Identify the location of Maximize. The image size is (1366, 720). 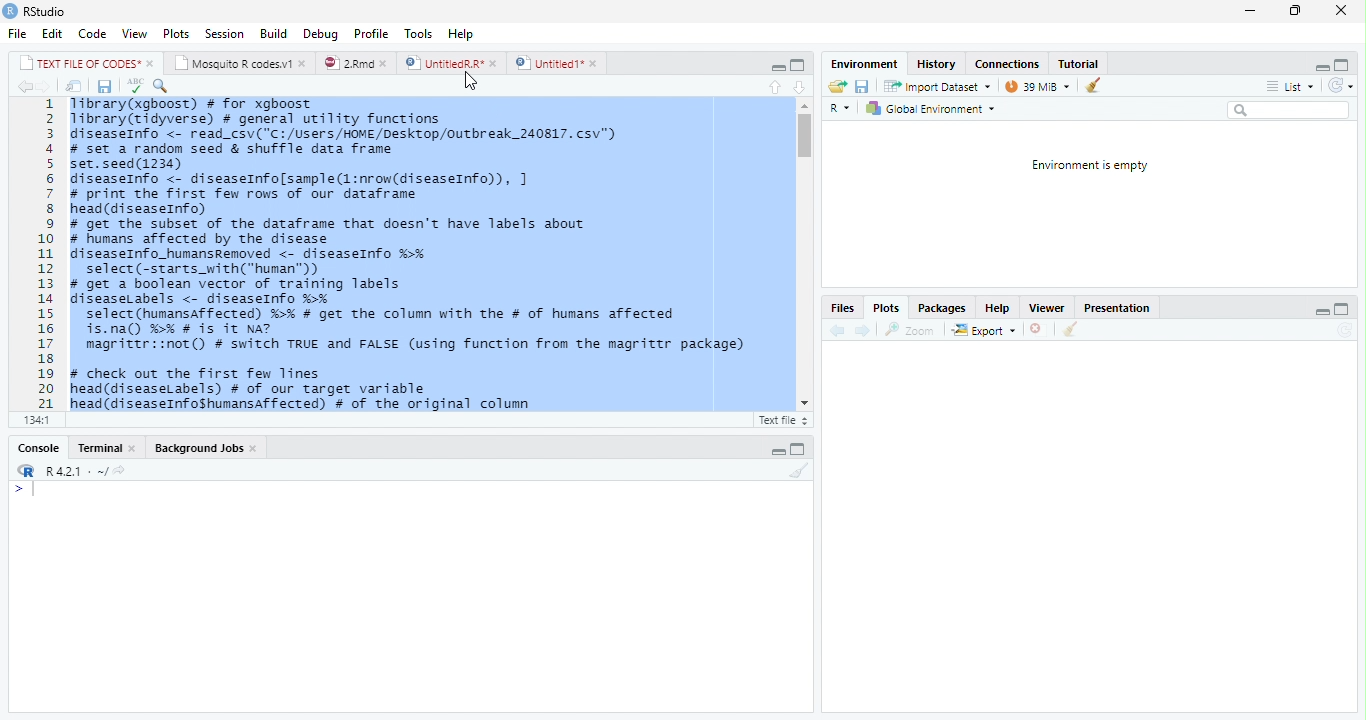
(801, 447).